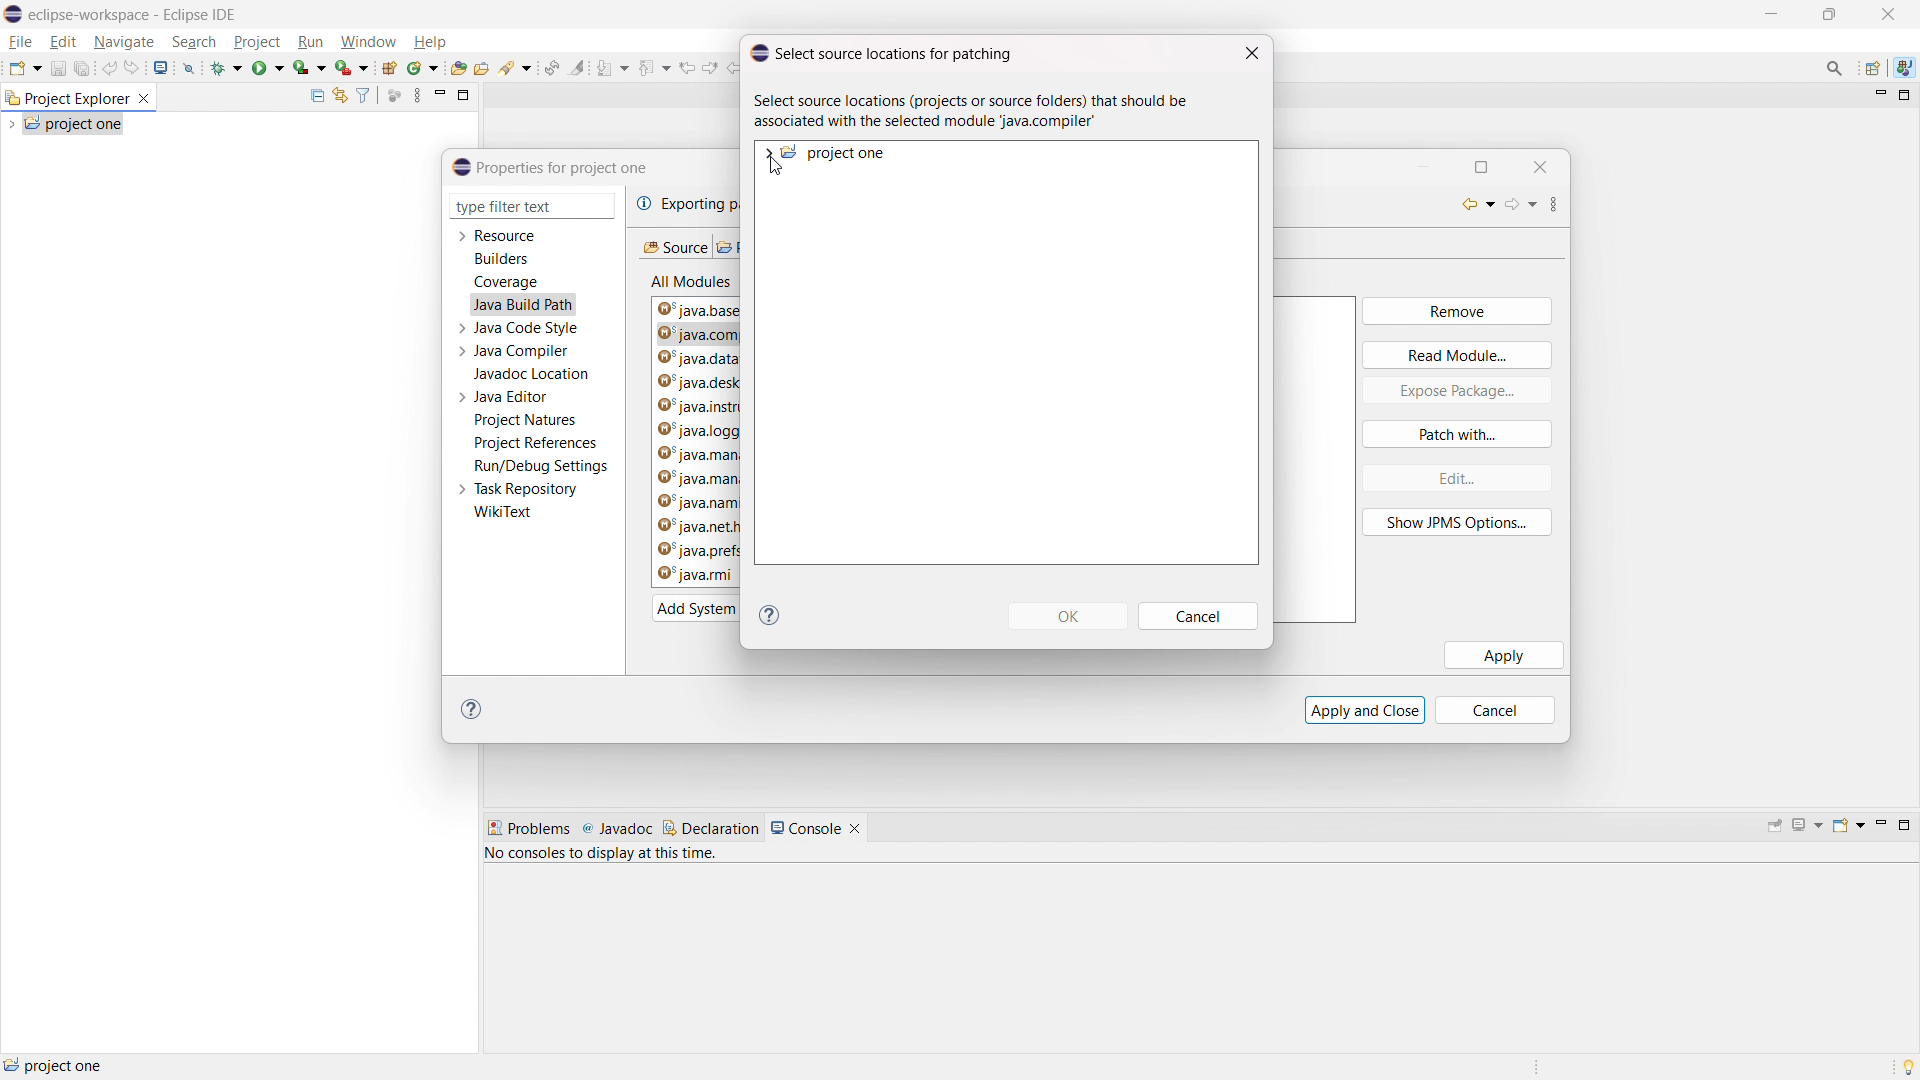  I want to click on save all, so click(83, 69).